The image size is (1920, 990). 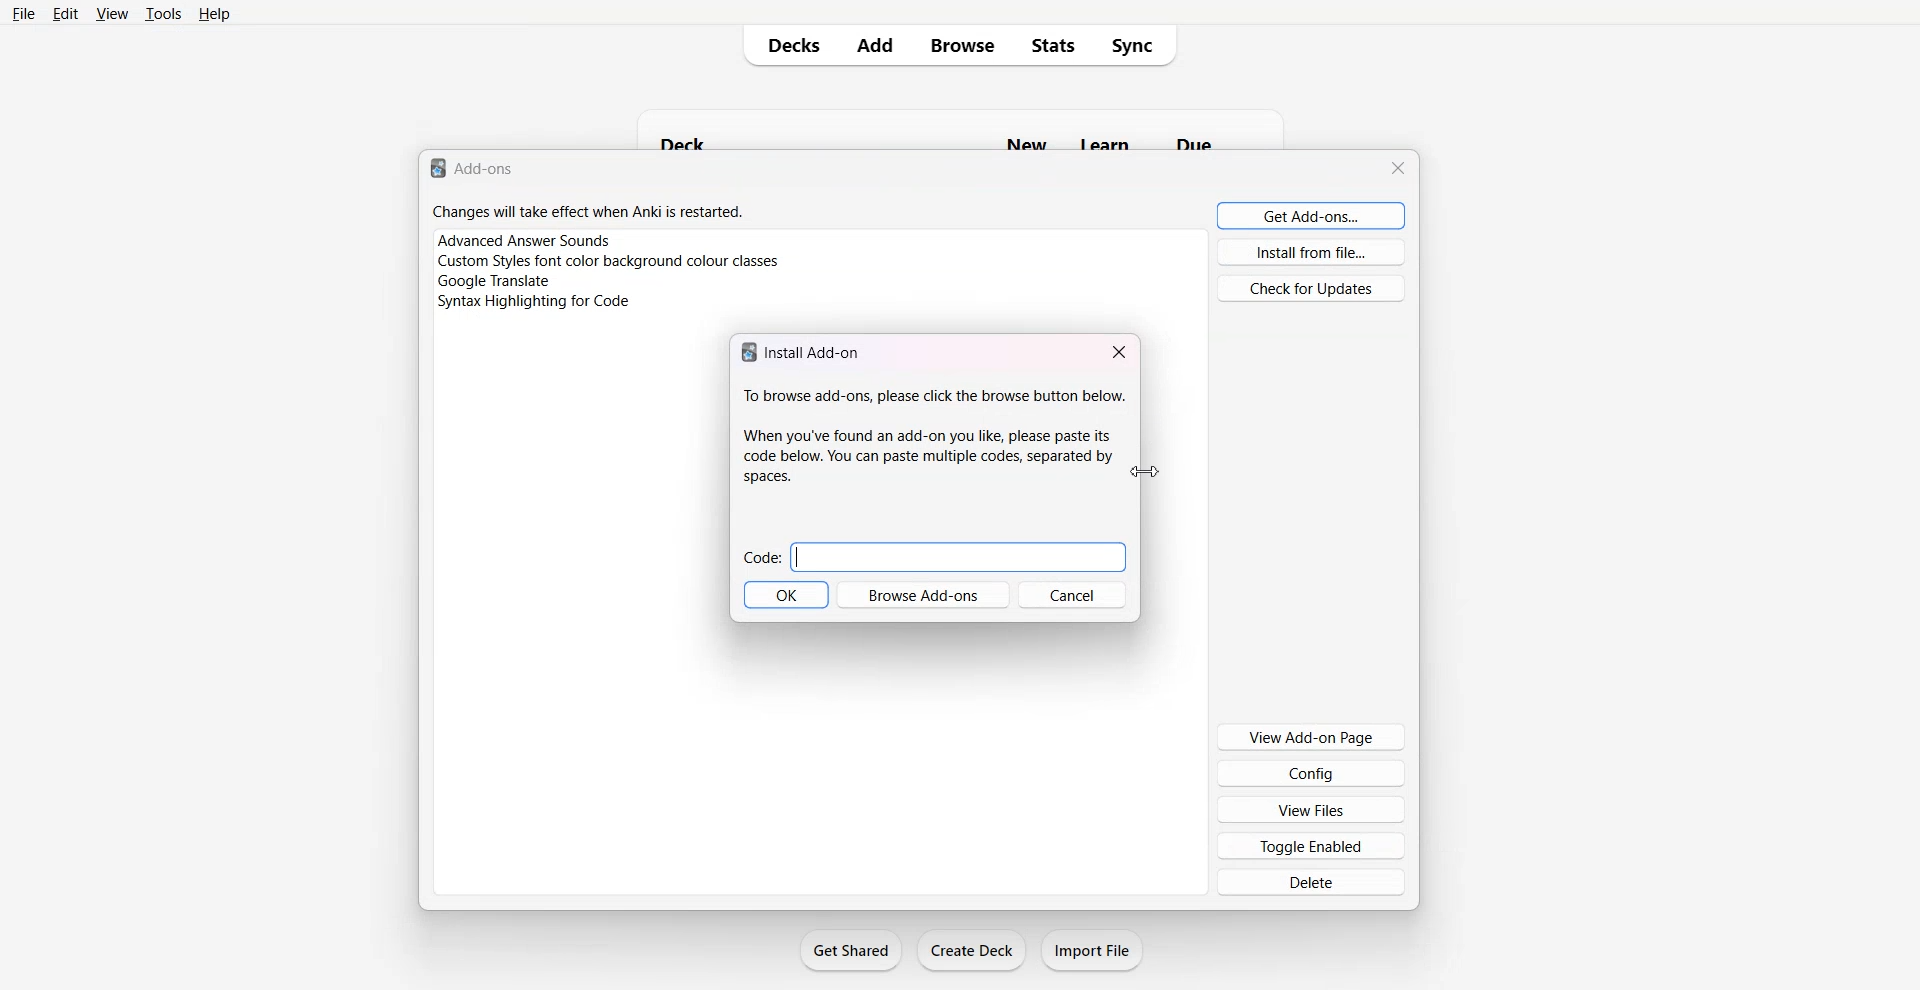 What do you see at coordinates (1058, 45) in the screenshot?
I see `Stats` at bounding box center [1058, 45].